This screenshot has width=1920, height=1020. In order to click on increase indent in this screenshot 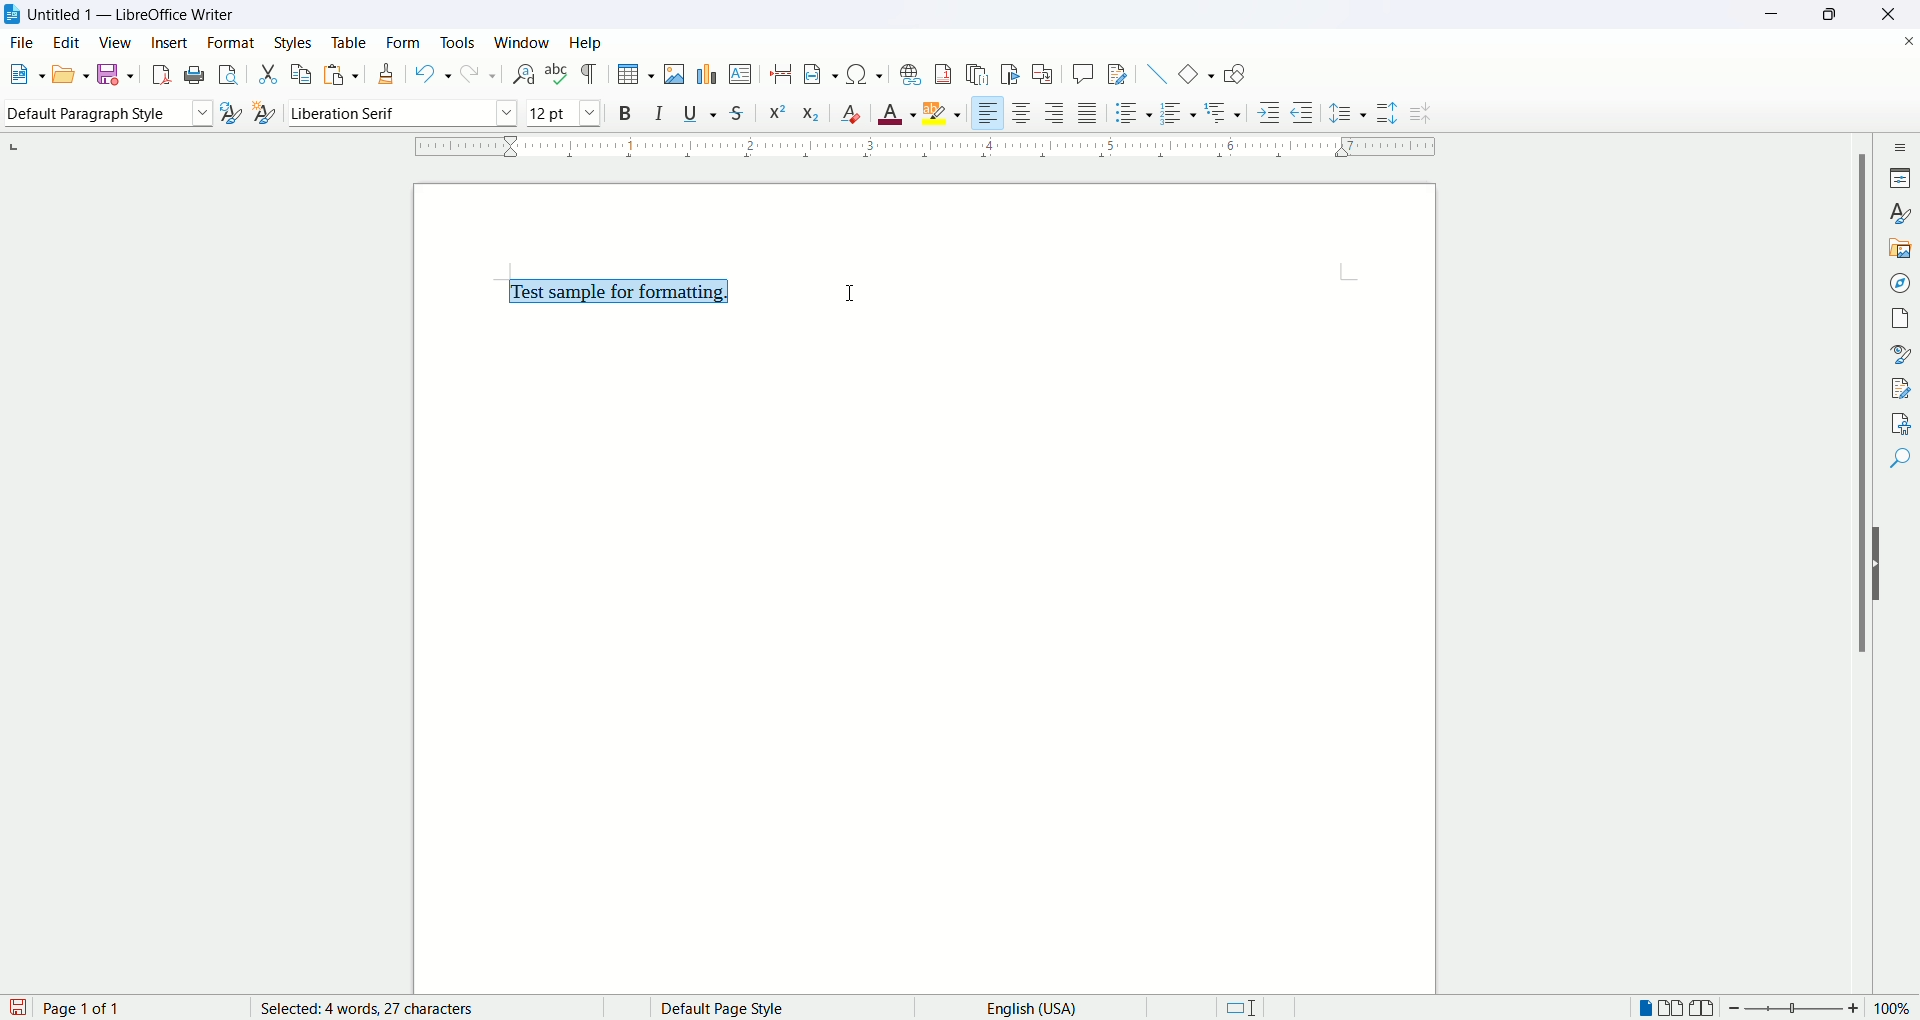, I will do `click(1267, 110)`.